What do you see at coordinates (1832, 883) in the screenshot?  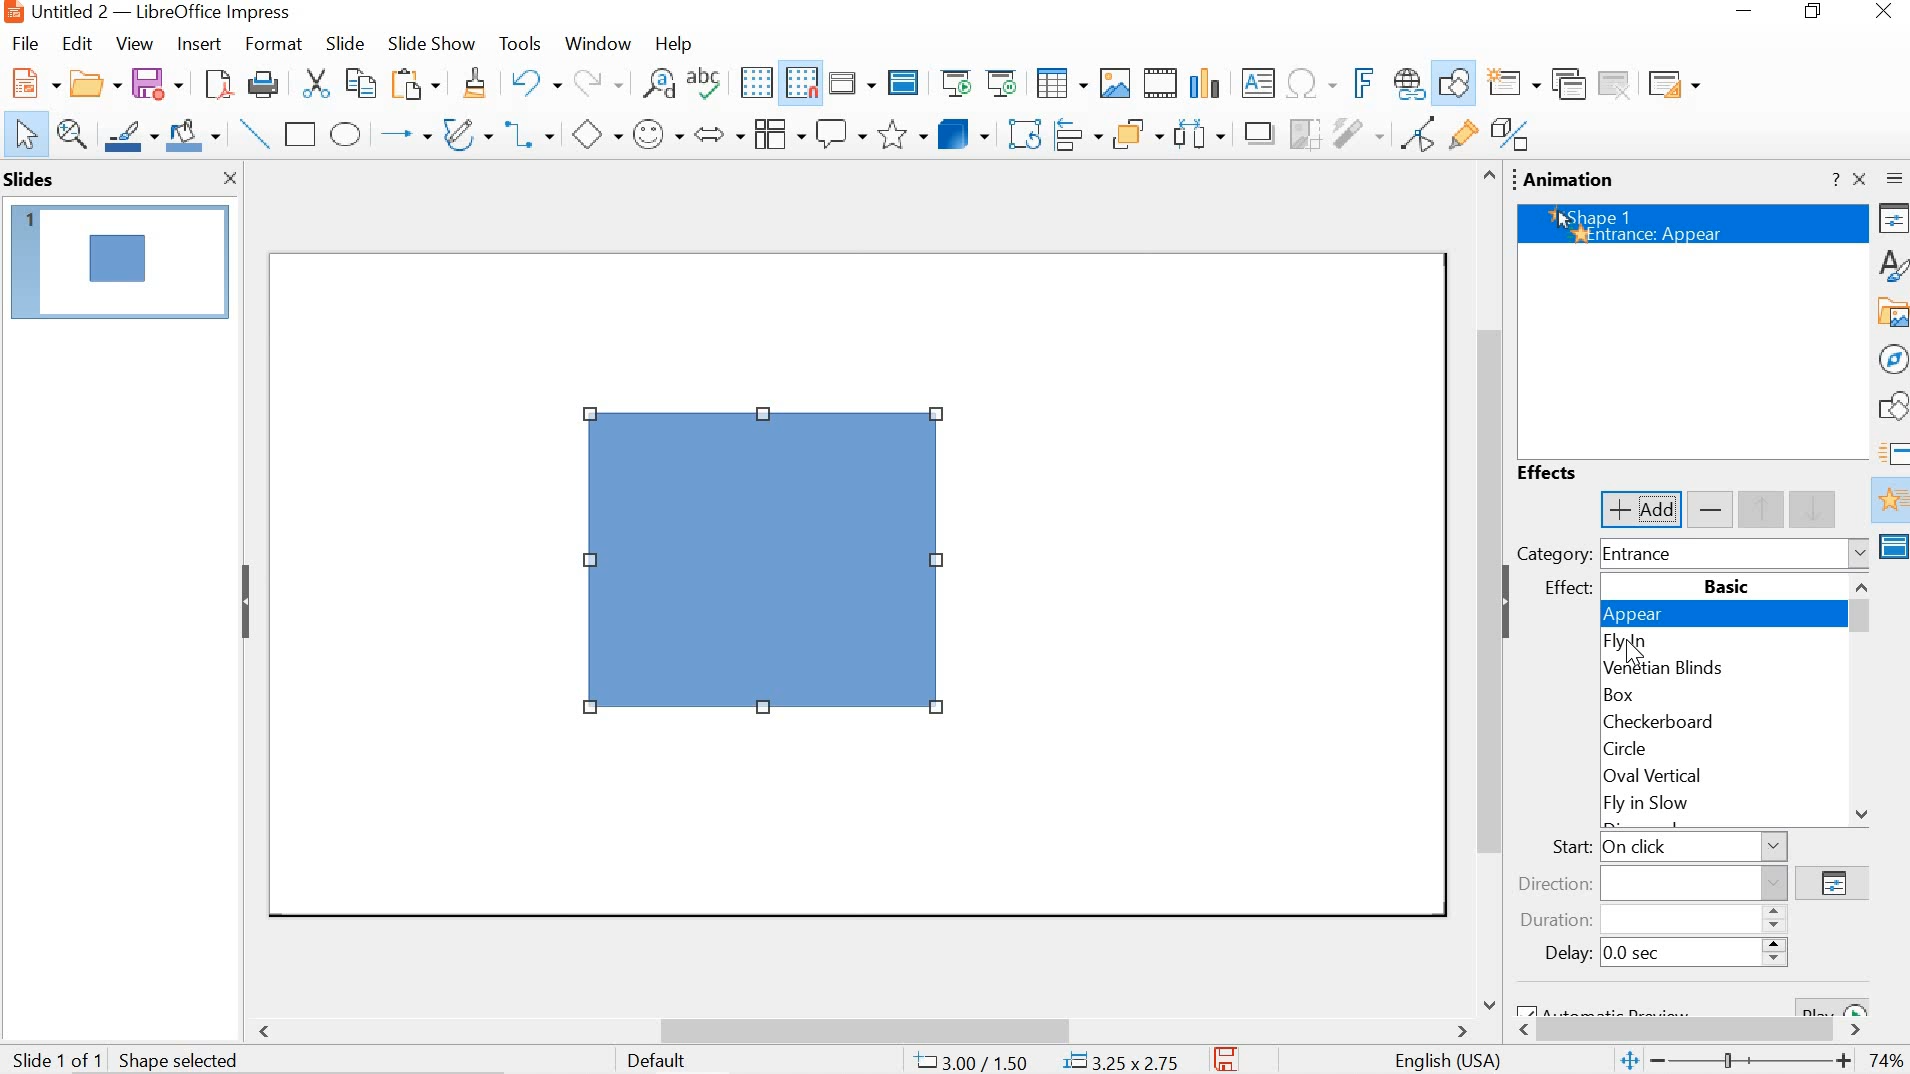 I see `direction` at bounding box center [1832, 883].